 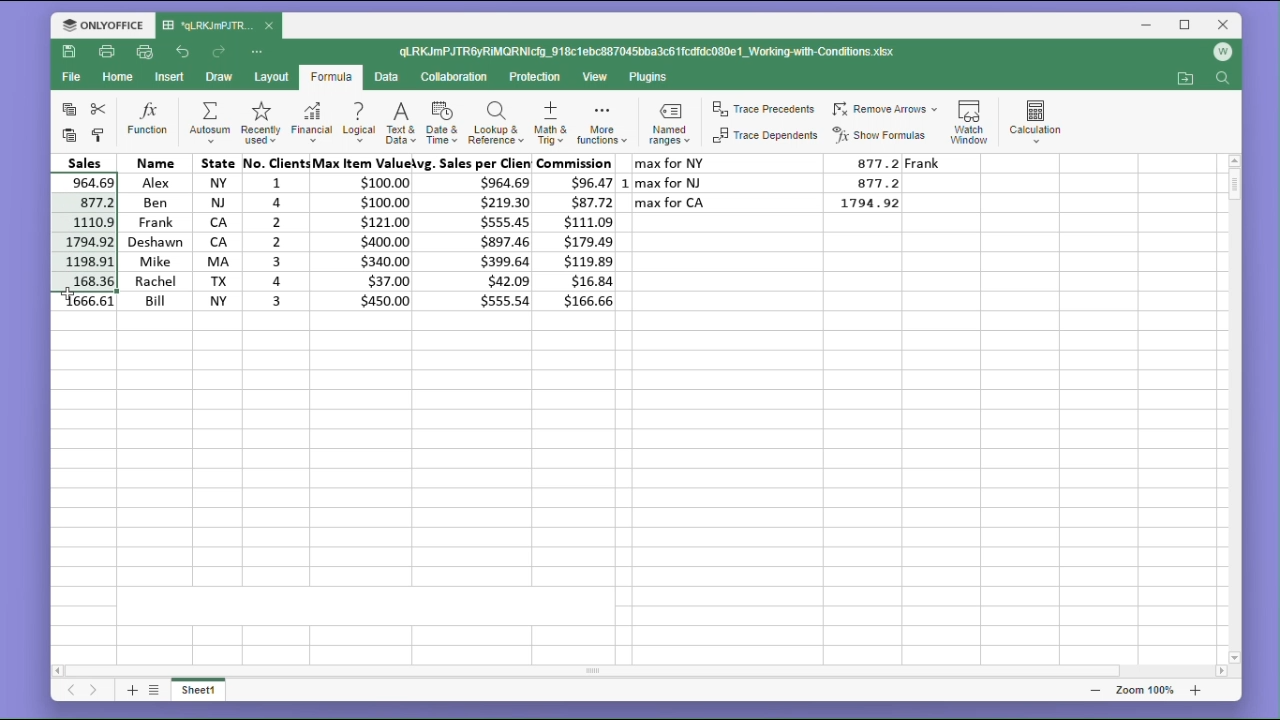 I want to click on data, so click(x=390, y=77).